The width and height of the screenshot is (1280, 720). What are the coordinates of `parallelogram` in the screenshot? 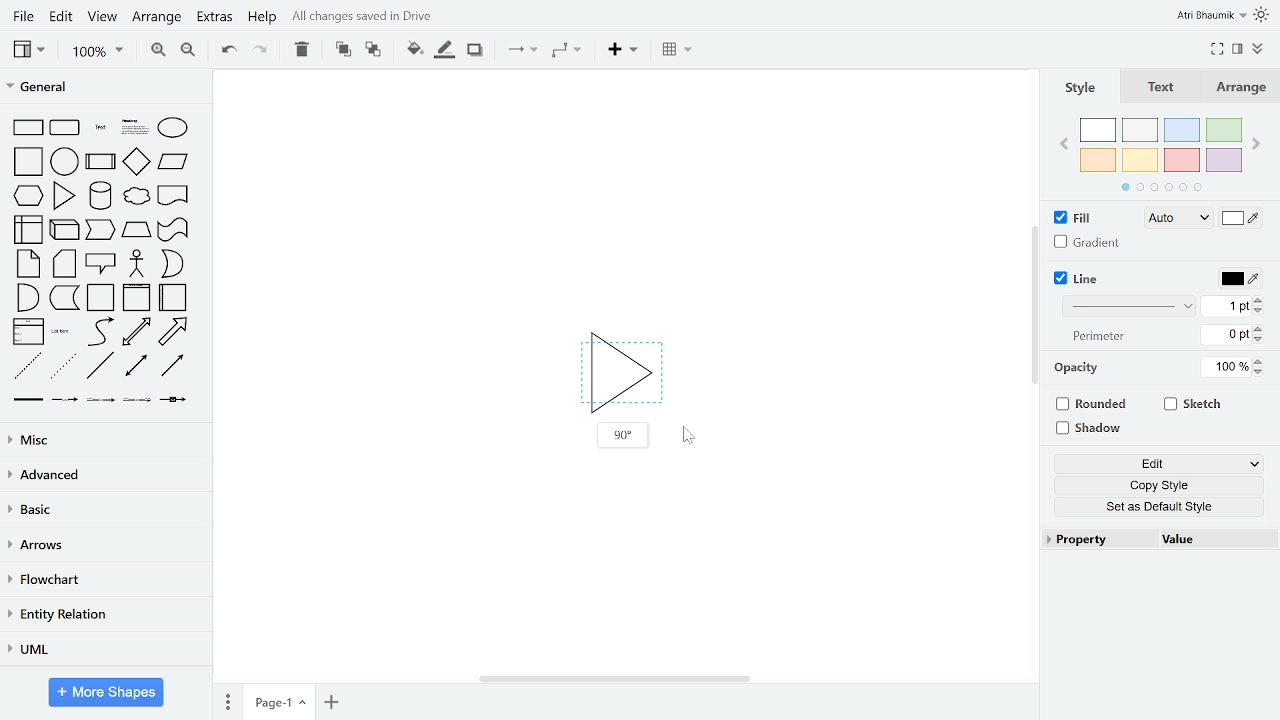 It's located at (173, 162).